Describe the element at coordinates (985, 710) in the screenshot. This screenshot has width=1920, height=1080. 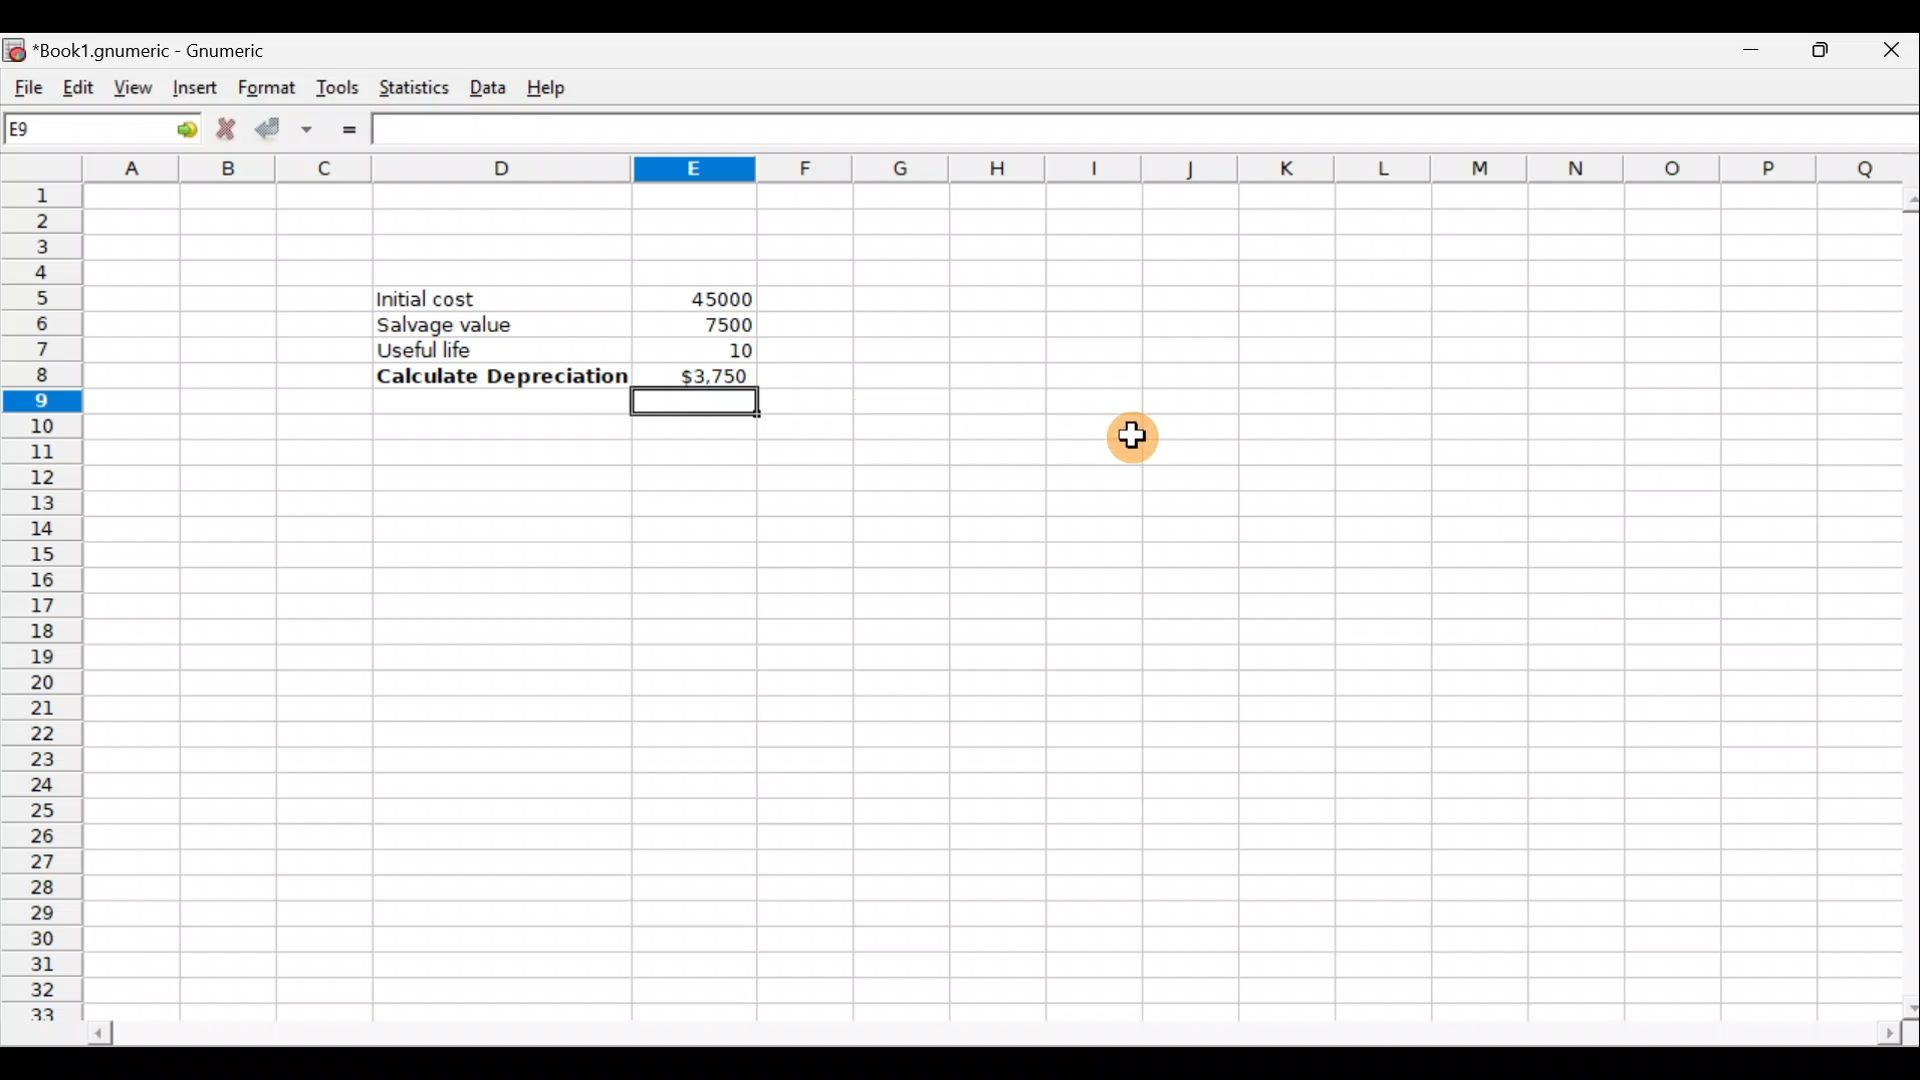
I see `Cells` at that location.